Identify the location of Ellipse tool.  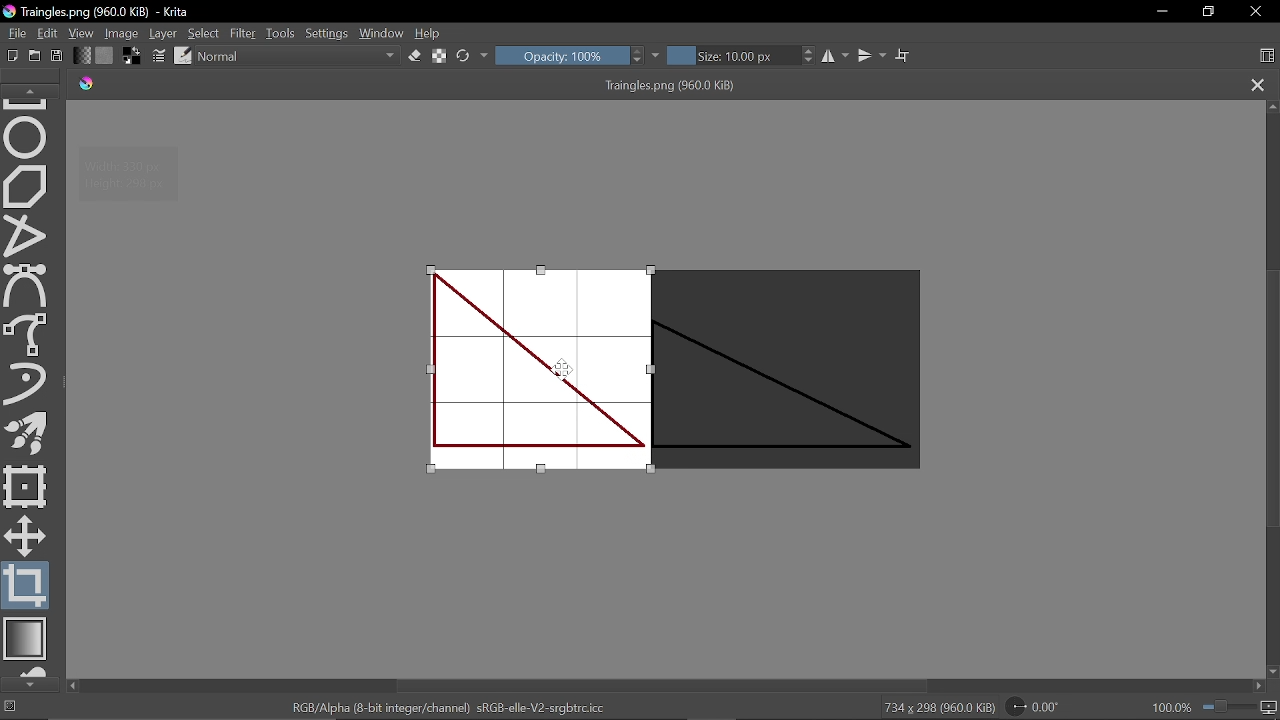
(27, 136).